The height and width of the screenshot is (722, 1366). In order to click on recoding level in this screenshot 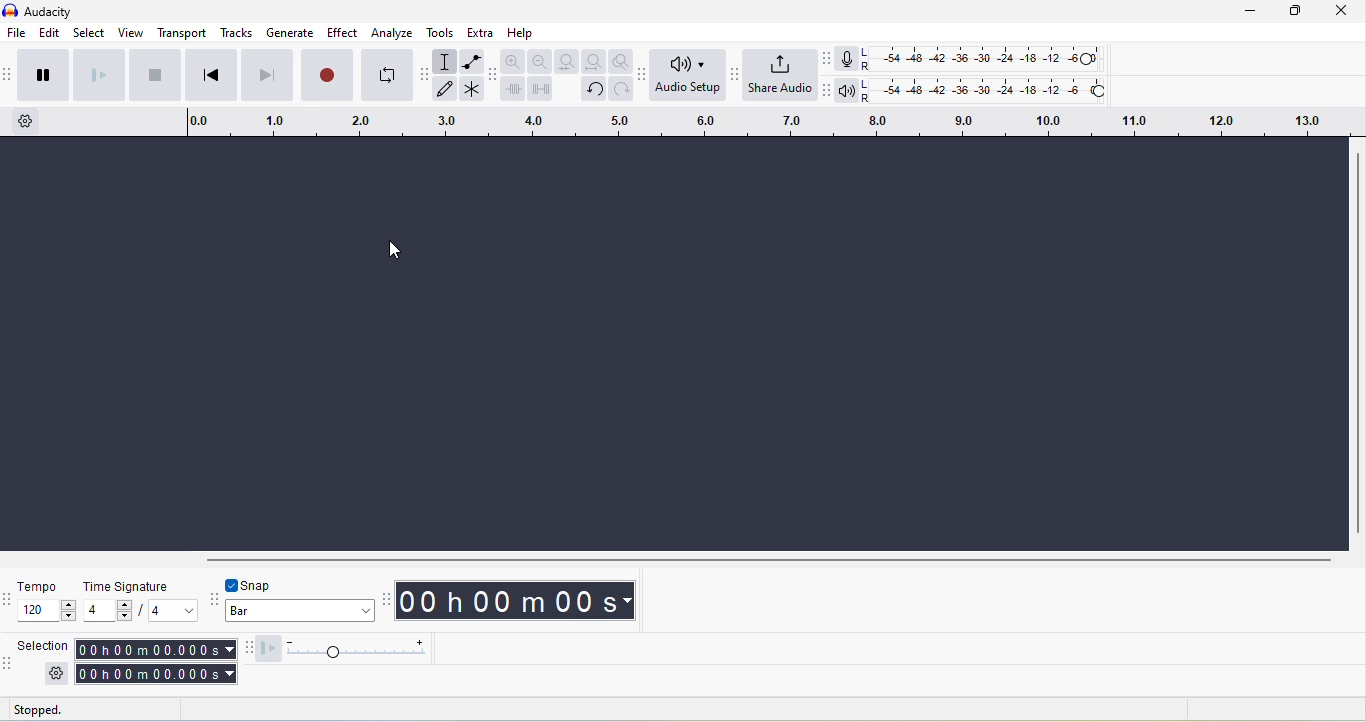, I will do `click(983, 58)`.